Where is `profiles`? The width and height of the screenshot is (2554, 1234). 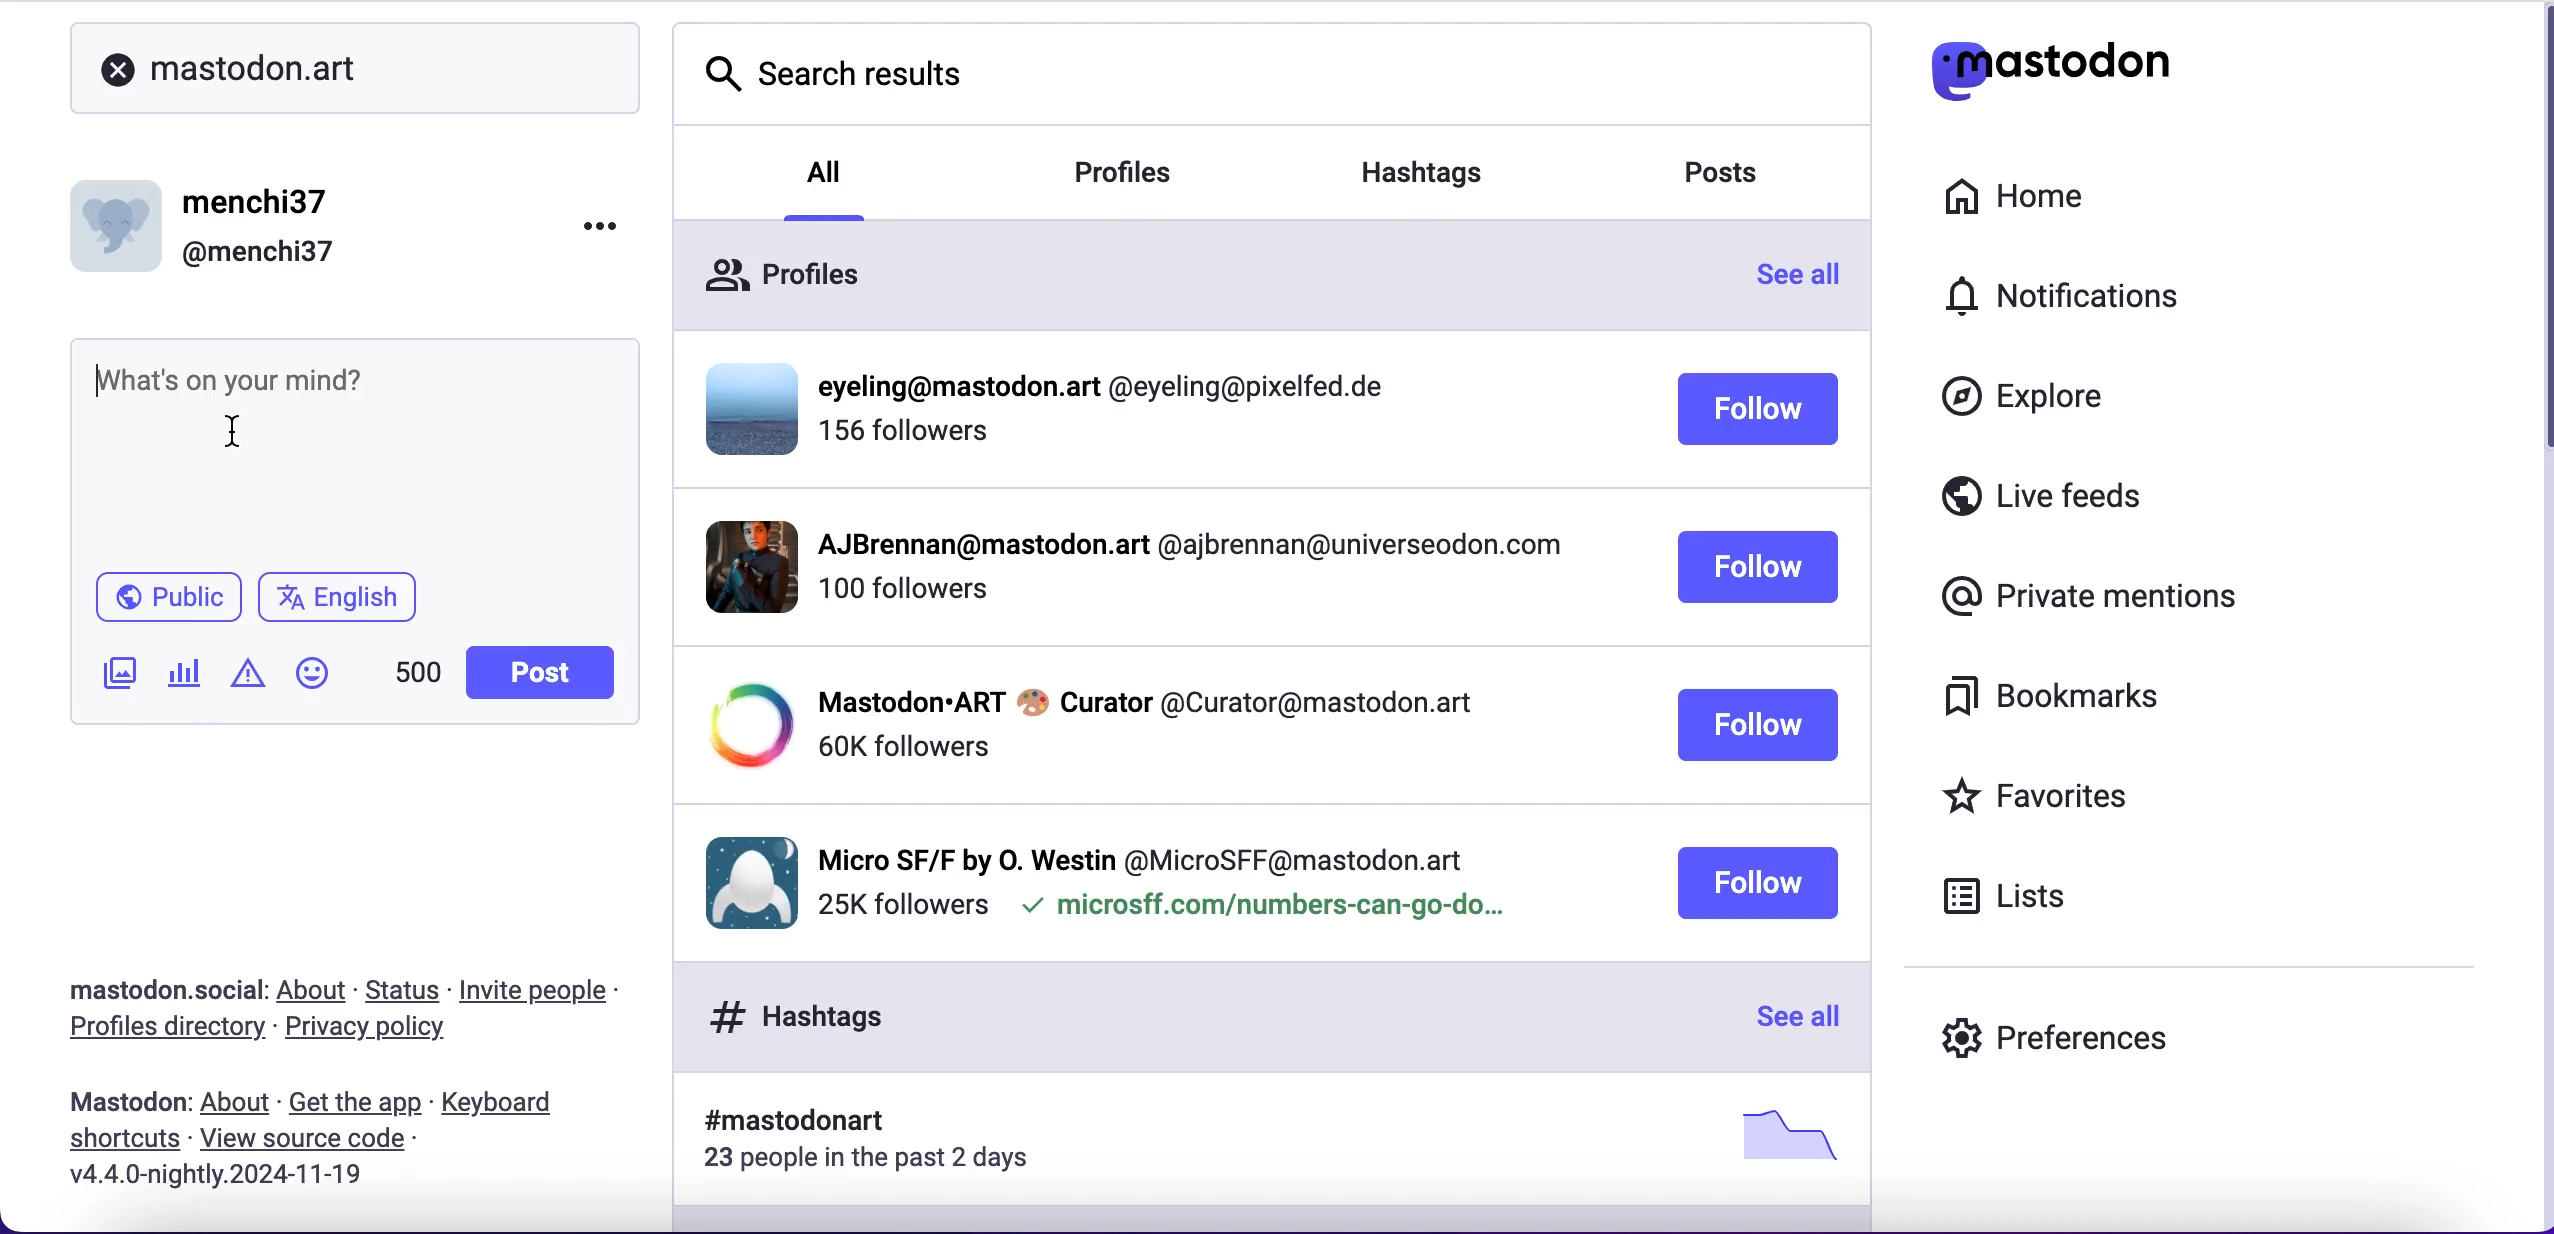 profiles is located at coordinates (1154, 175).